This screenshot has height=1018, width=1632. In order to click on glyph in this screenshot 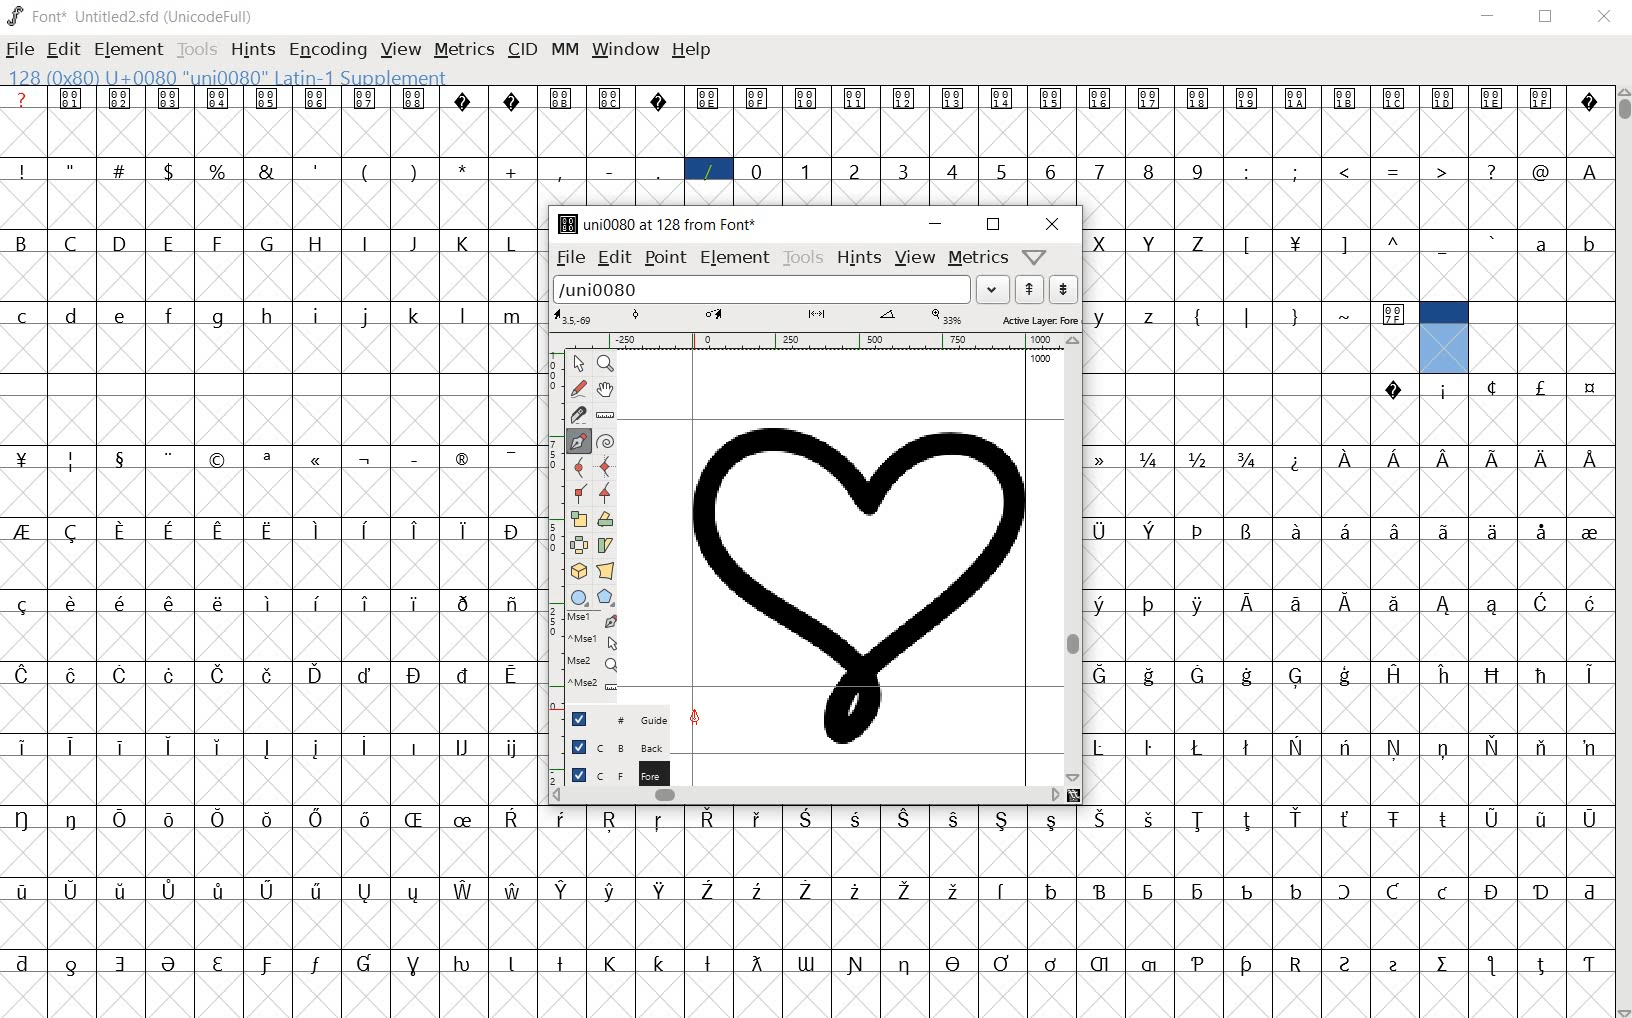, I will do `click(756, 819)`.